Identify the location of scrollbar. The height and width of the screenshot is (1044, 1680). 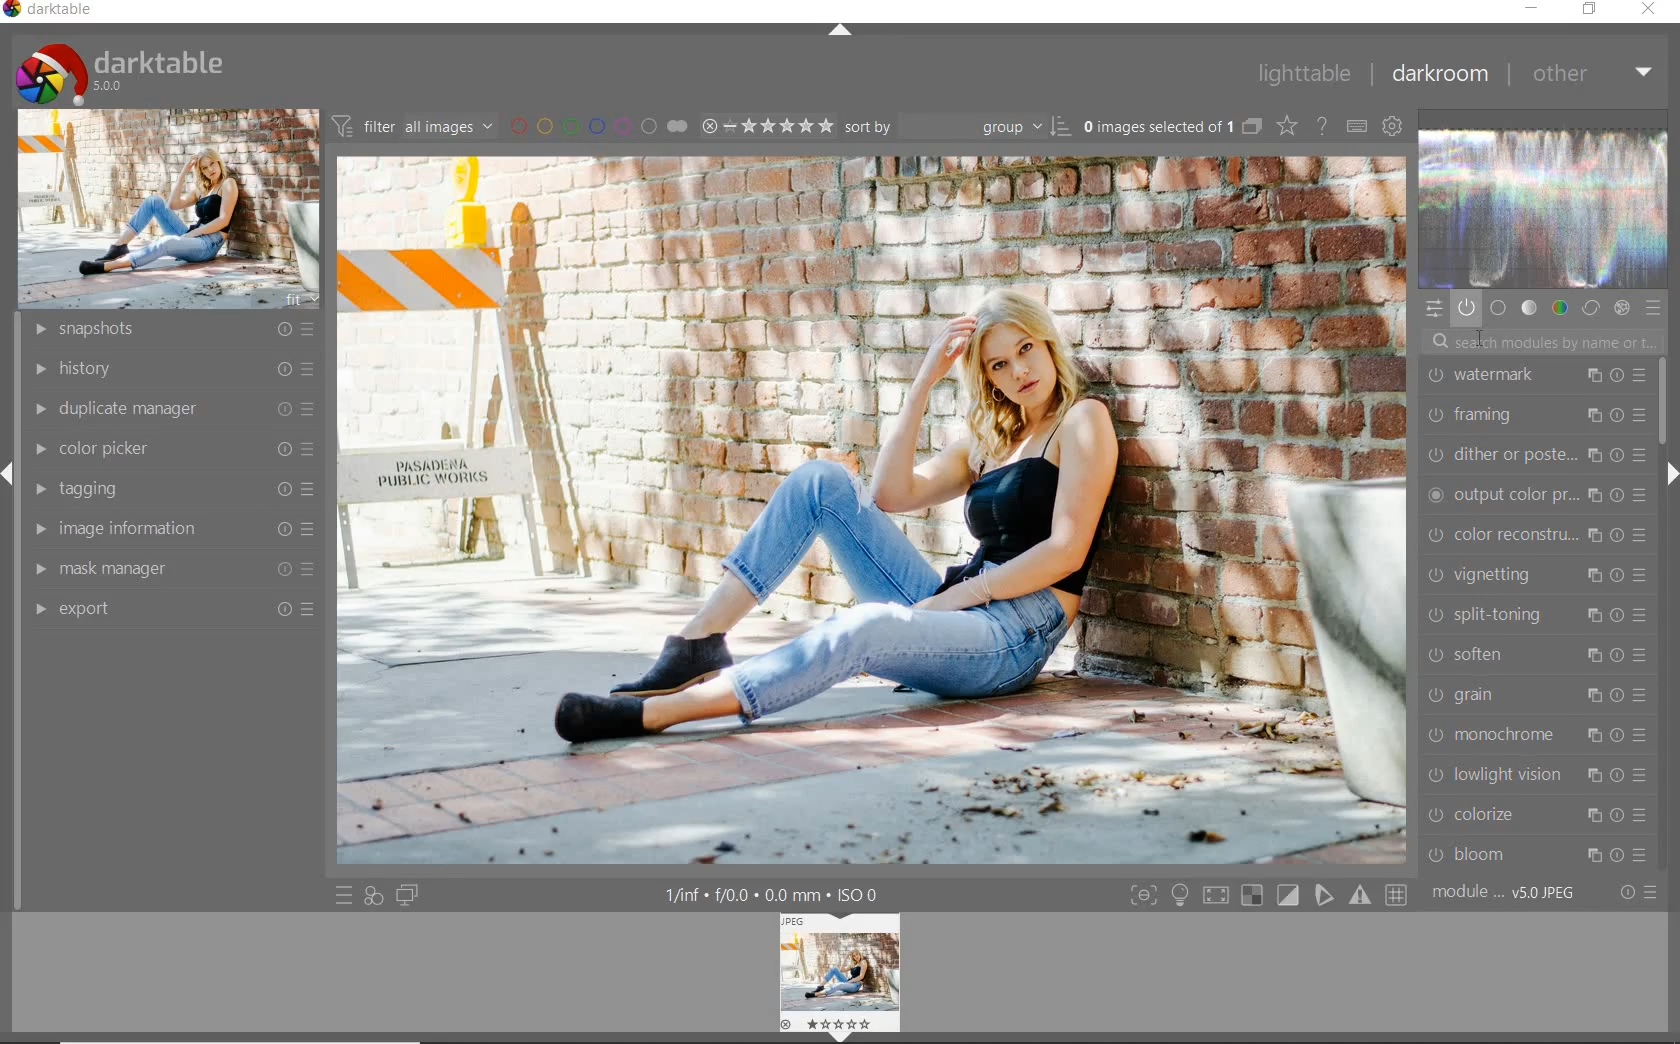
(1663, 402).